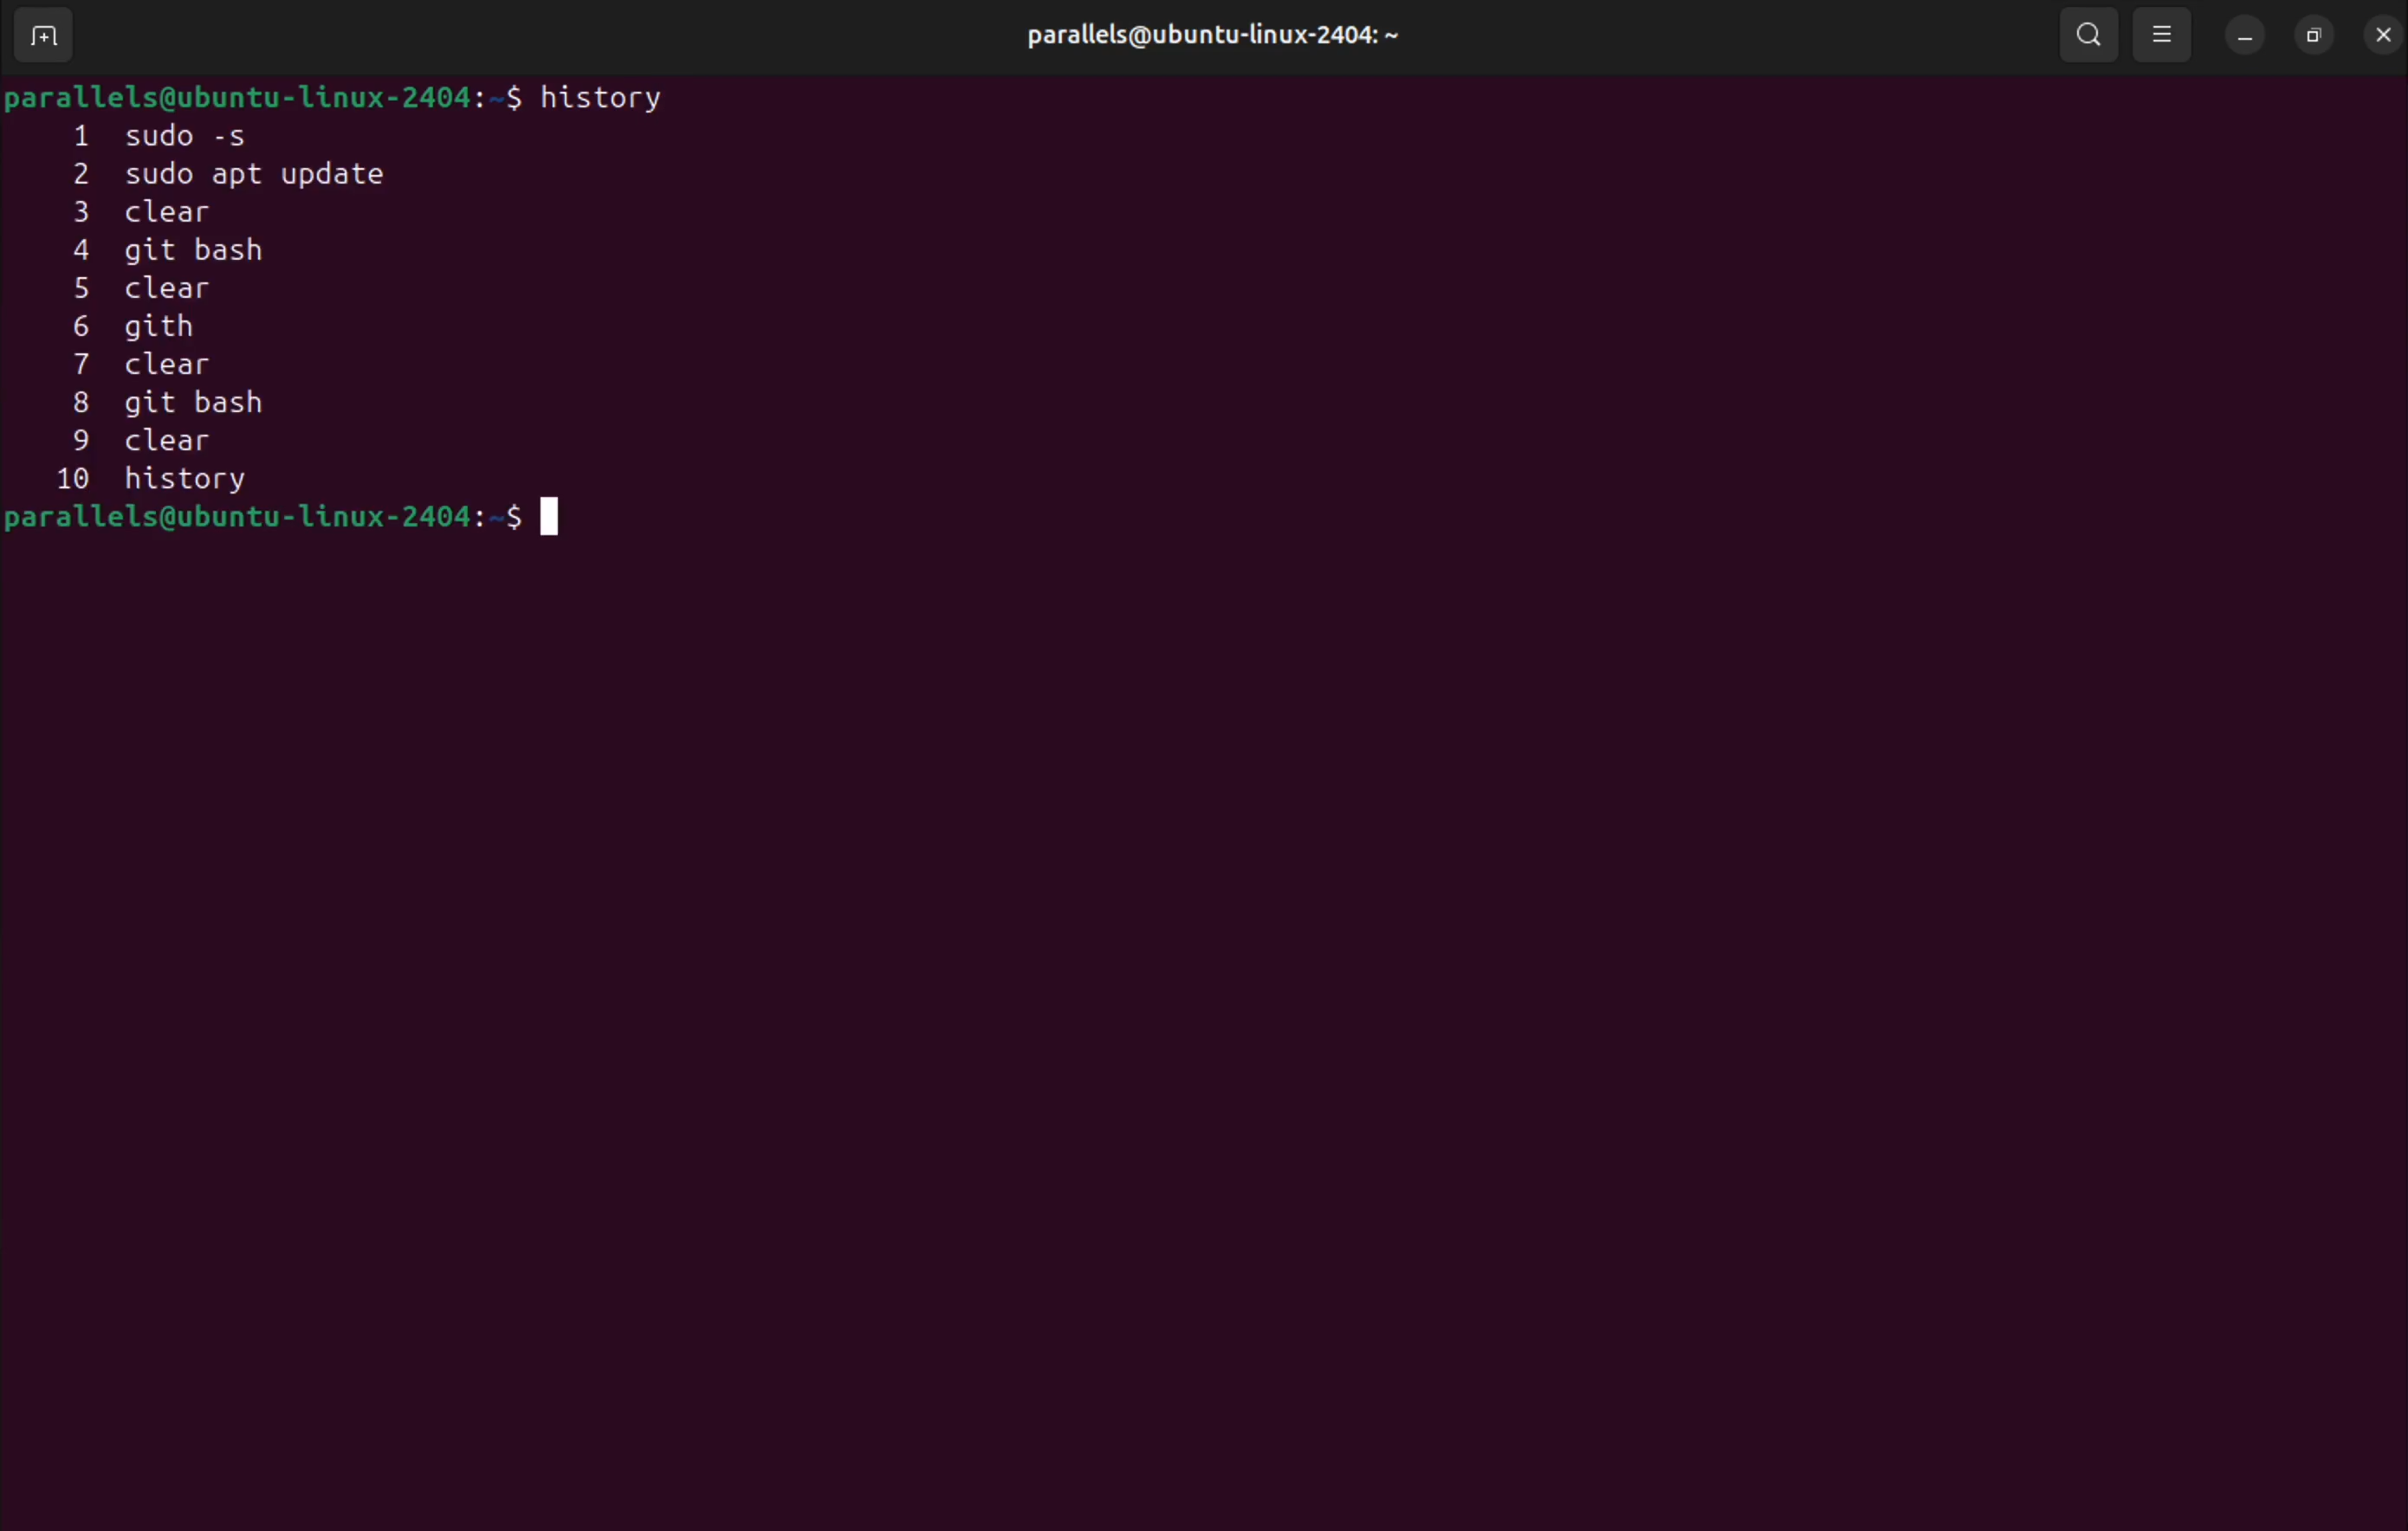 The height and width of the screenshot is (1531, 2408). Describe the element at coordinates (160, 479) in the screenshot. I see `10.history` at that location.